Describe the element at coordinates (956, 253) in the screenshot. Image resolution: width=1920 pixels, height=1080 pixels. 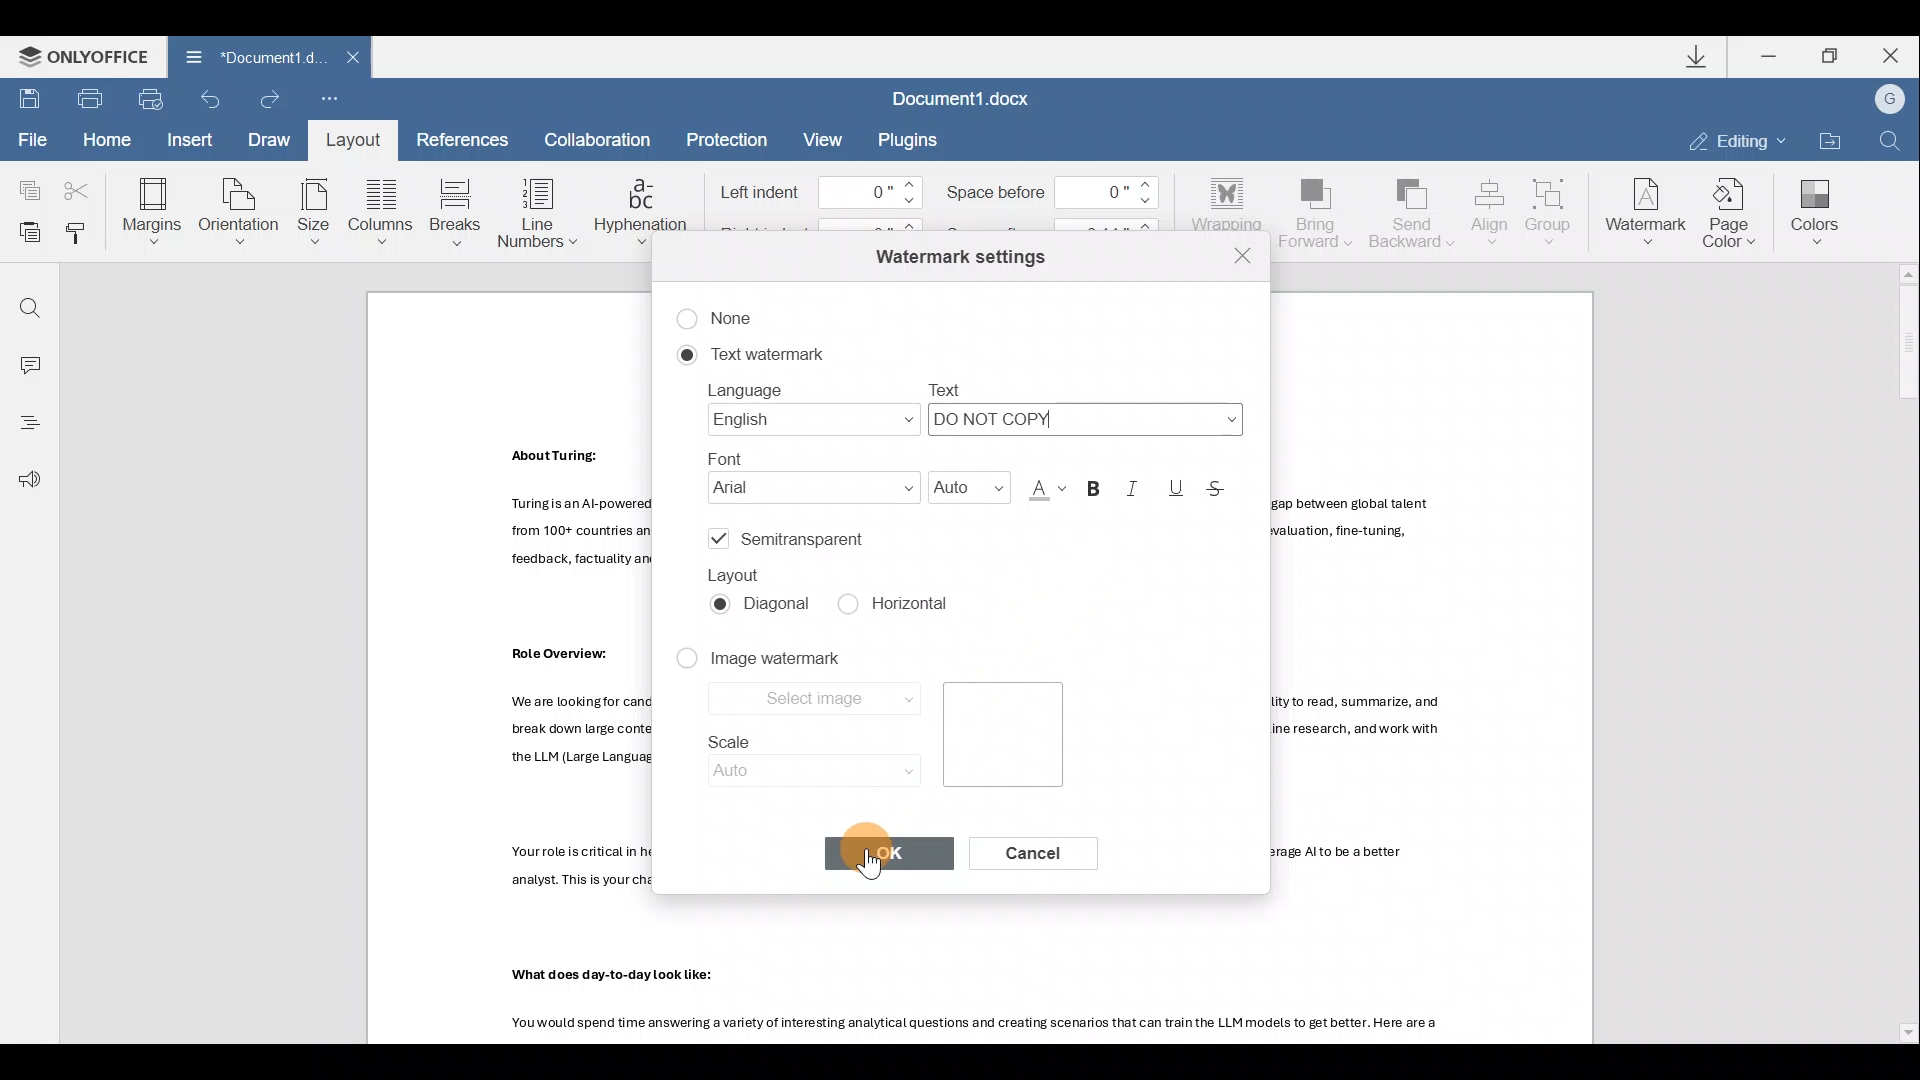
I see `Watermark settings` at that location.